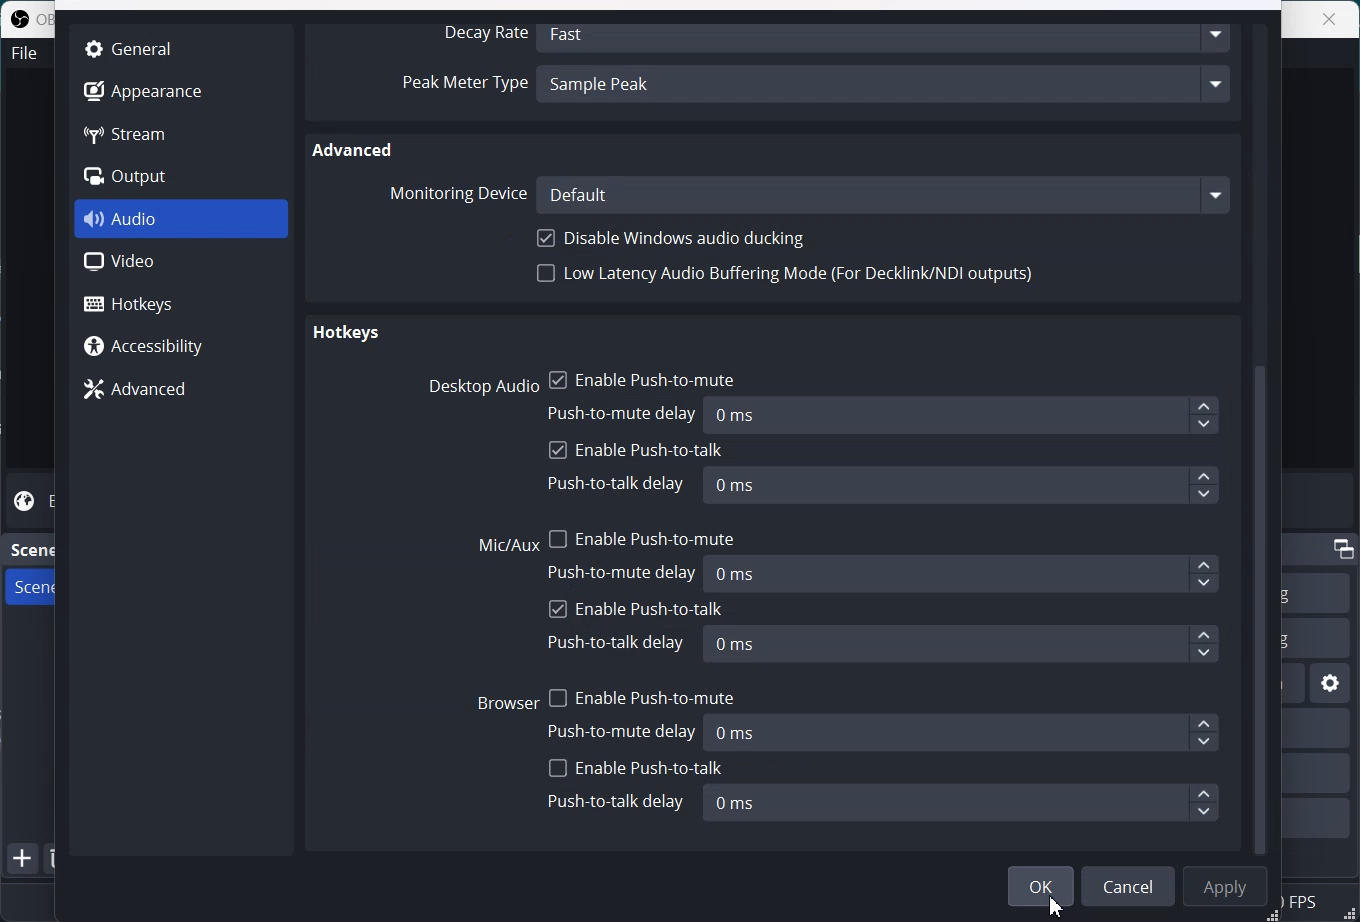 The image size is (1360, 922). What do you see at coordinates (887, 87) in the screenshot?
I see `Sample Peak` at bounding box center [887, 87].